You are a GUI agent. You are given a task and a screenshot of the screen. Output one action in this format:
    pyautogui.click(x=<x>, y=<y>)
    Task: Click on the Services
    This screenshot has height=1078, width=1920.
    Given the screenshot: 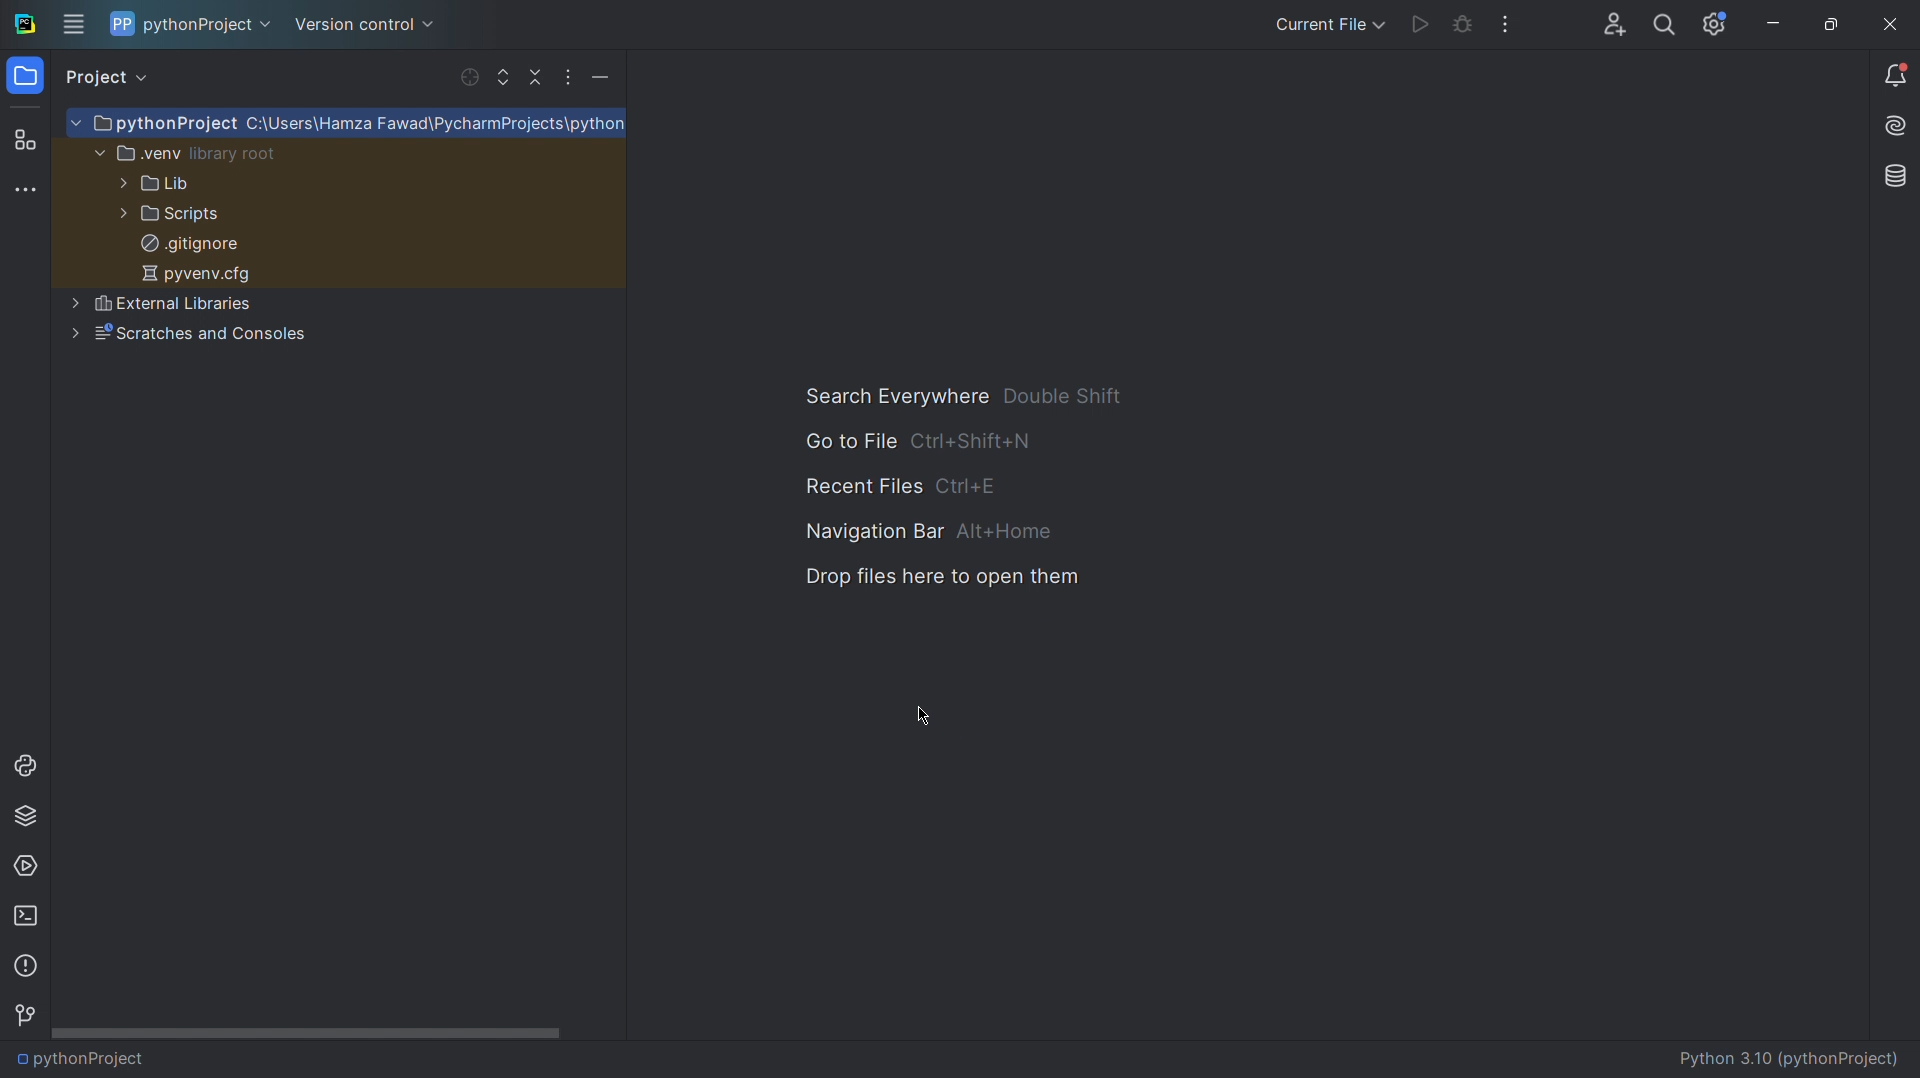 What is the action you would take?
    pyautogui.click(x=29, y=866)
    